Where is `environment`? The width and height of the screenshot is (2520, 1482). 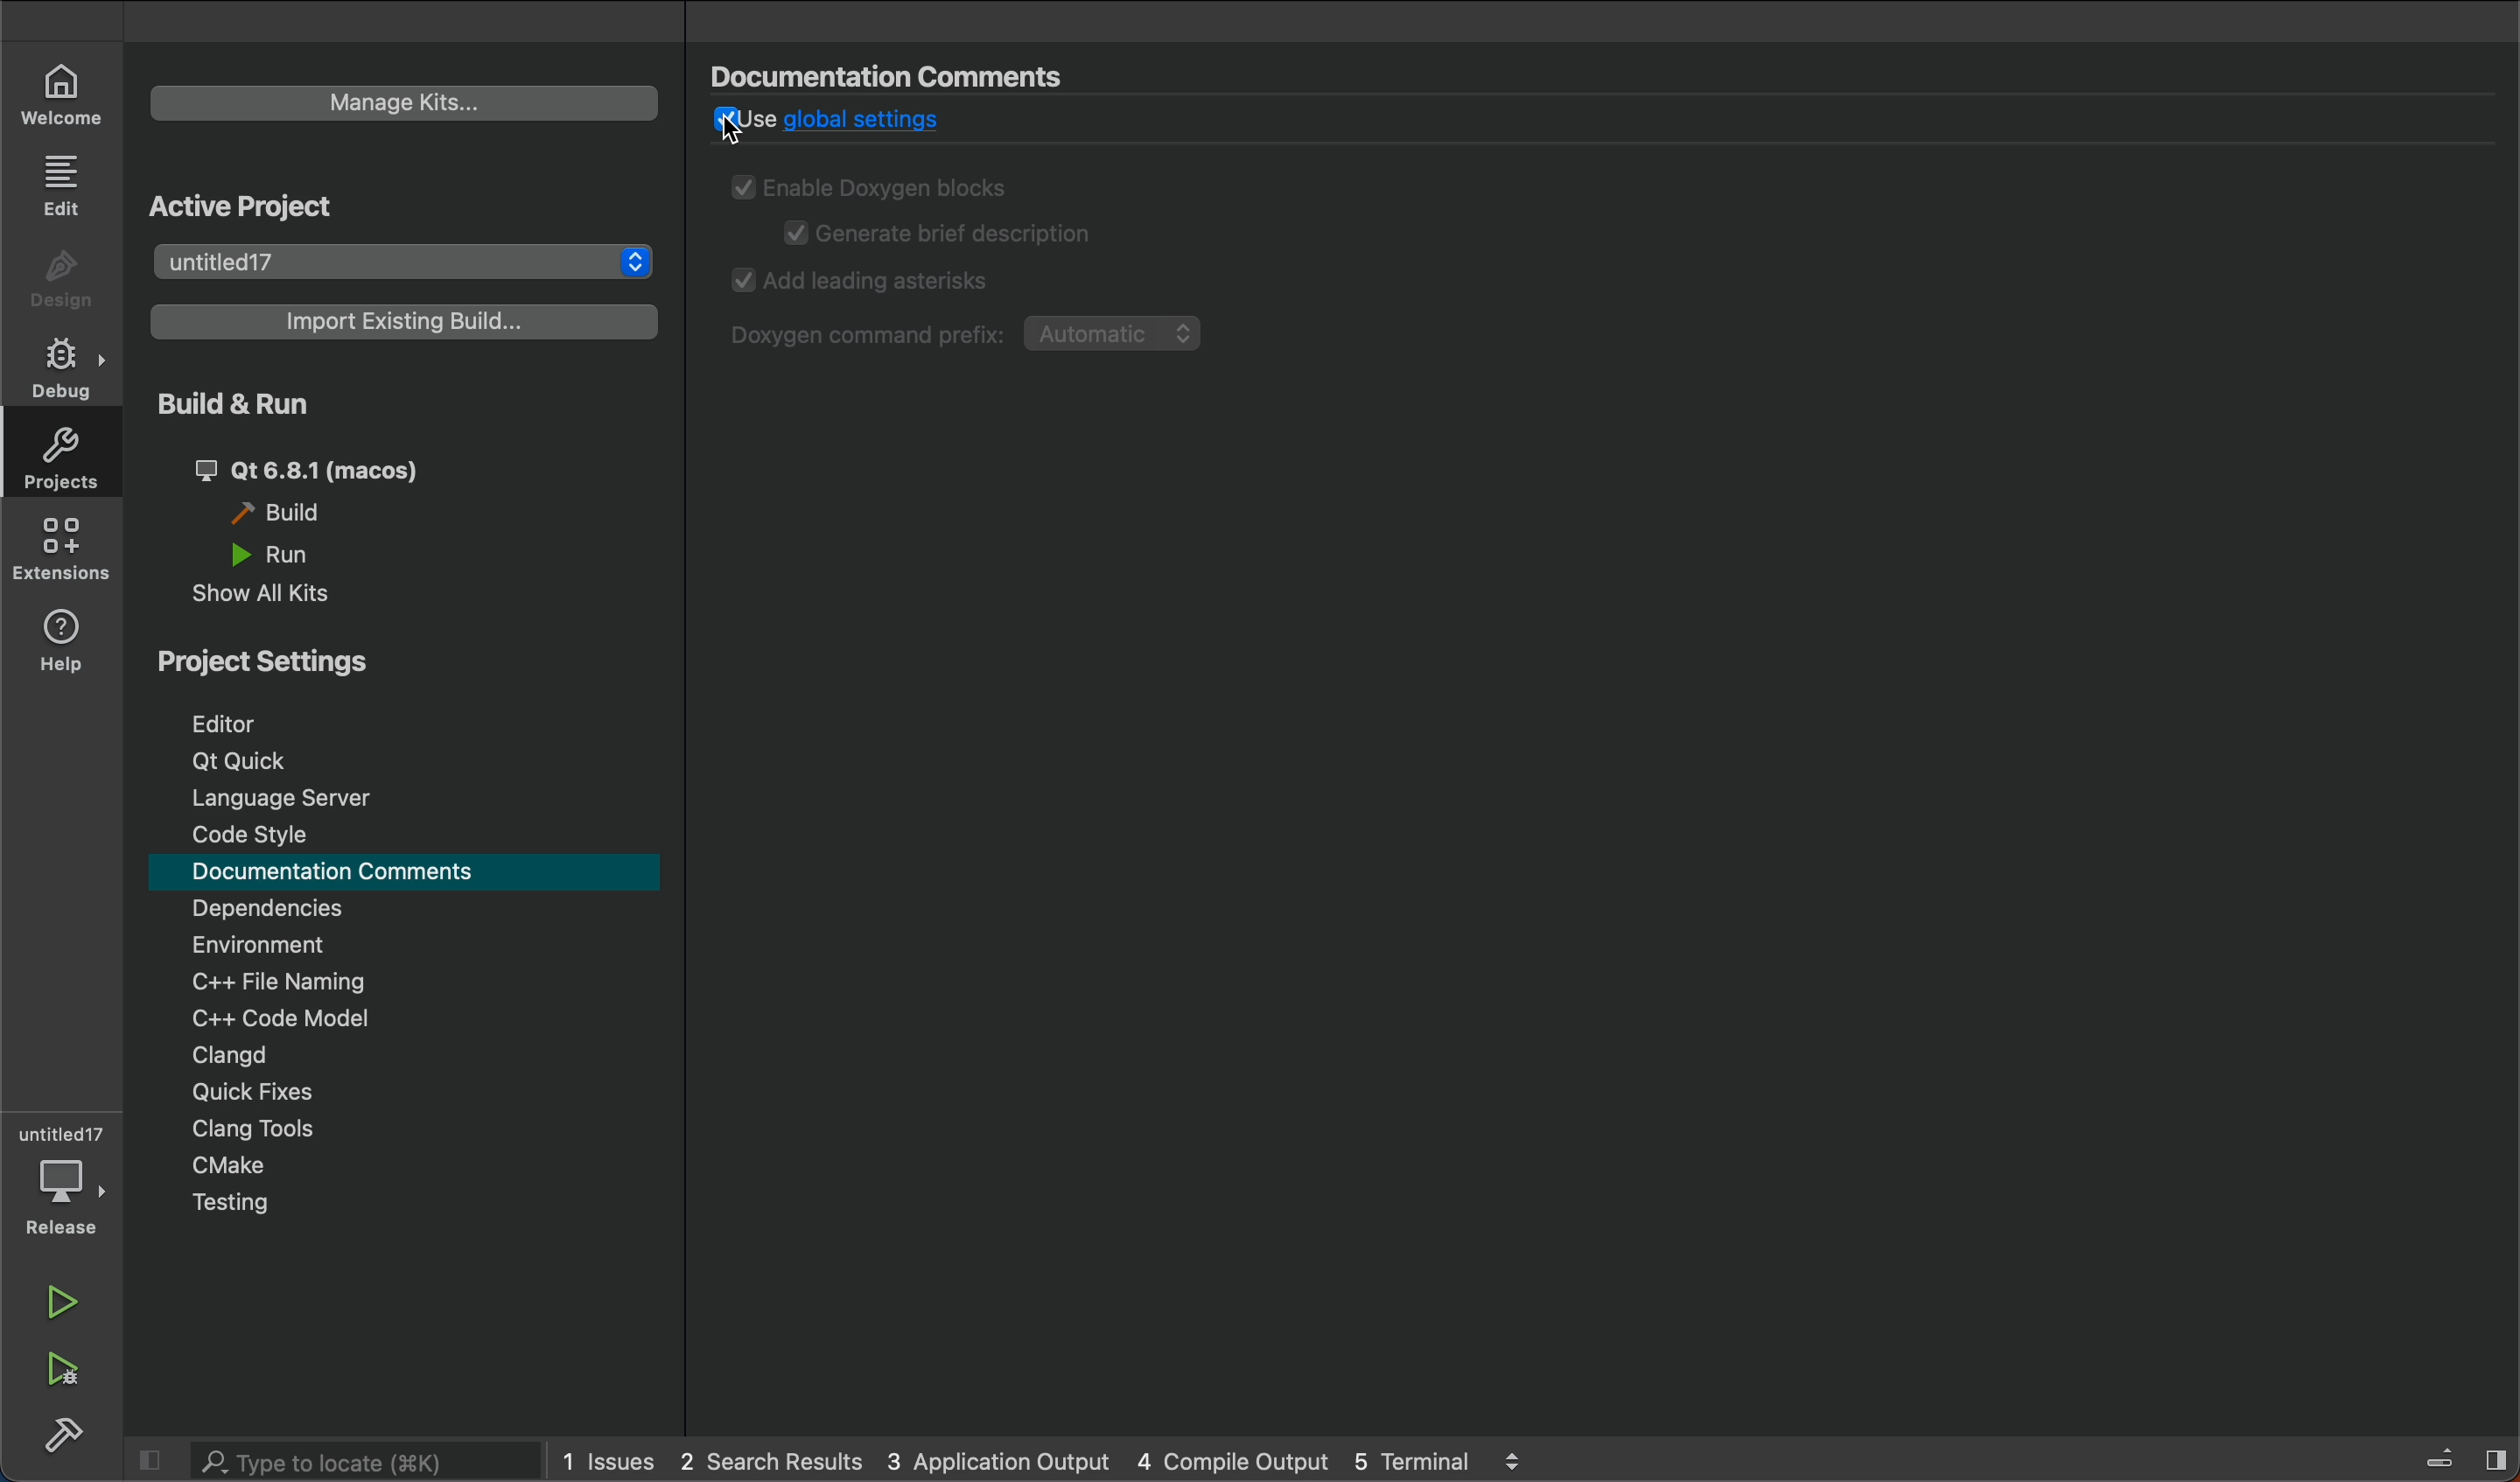 environment is located at coordinates (259, 942).